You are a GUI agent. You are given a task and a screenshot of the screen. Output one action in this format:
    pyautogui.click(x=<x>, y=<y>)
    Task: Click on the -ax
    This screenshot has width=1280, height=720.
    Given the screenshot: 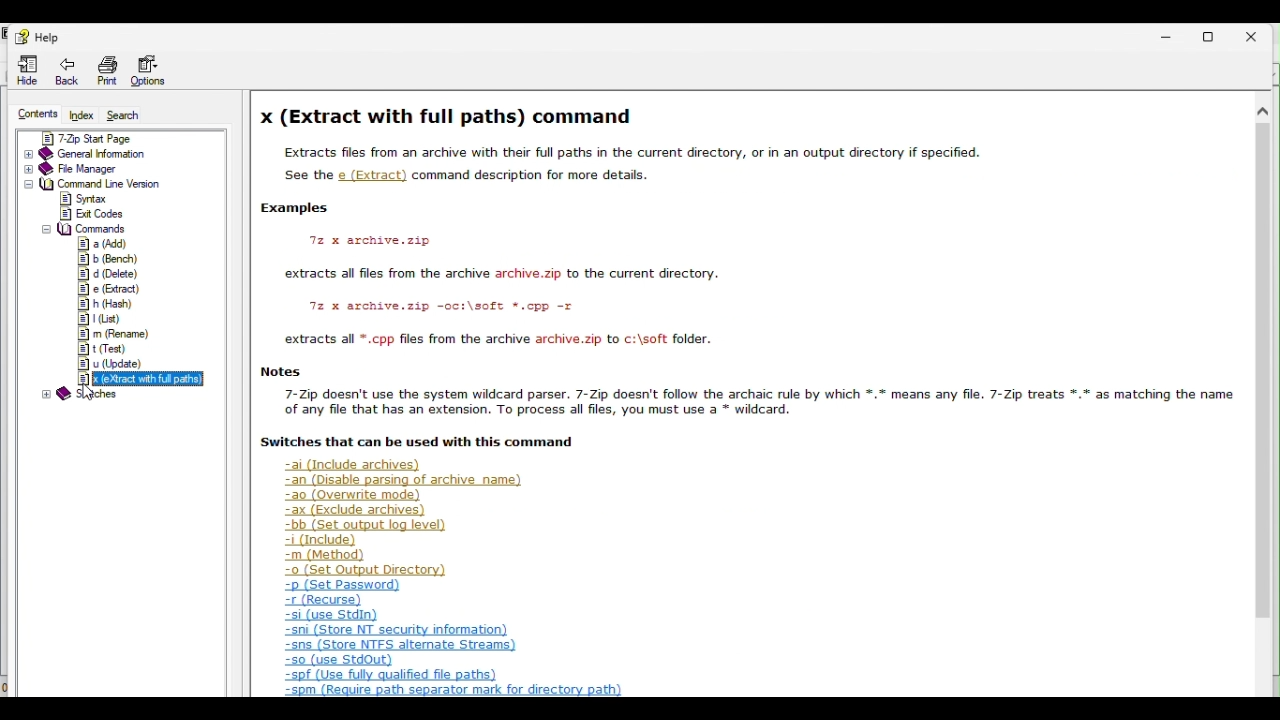 What is the action you would take?
    pyautogui.click(x=357, y=510)
    